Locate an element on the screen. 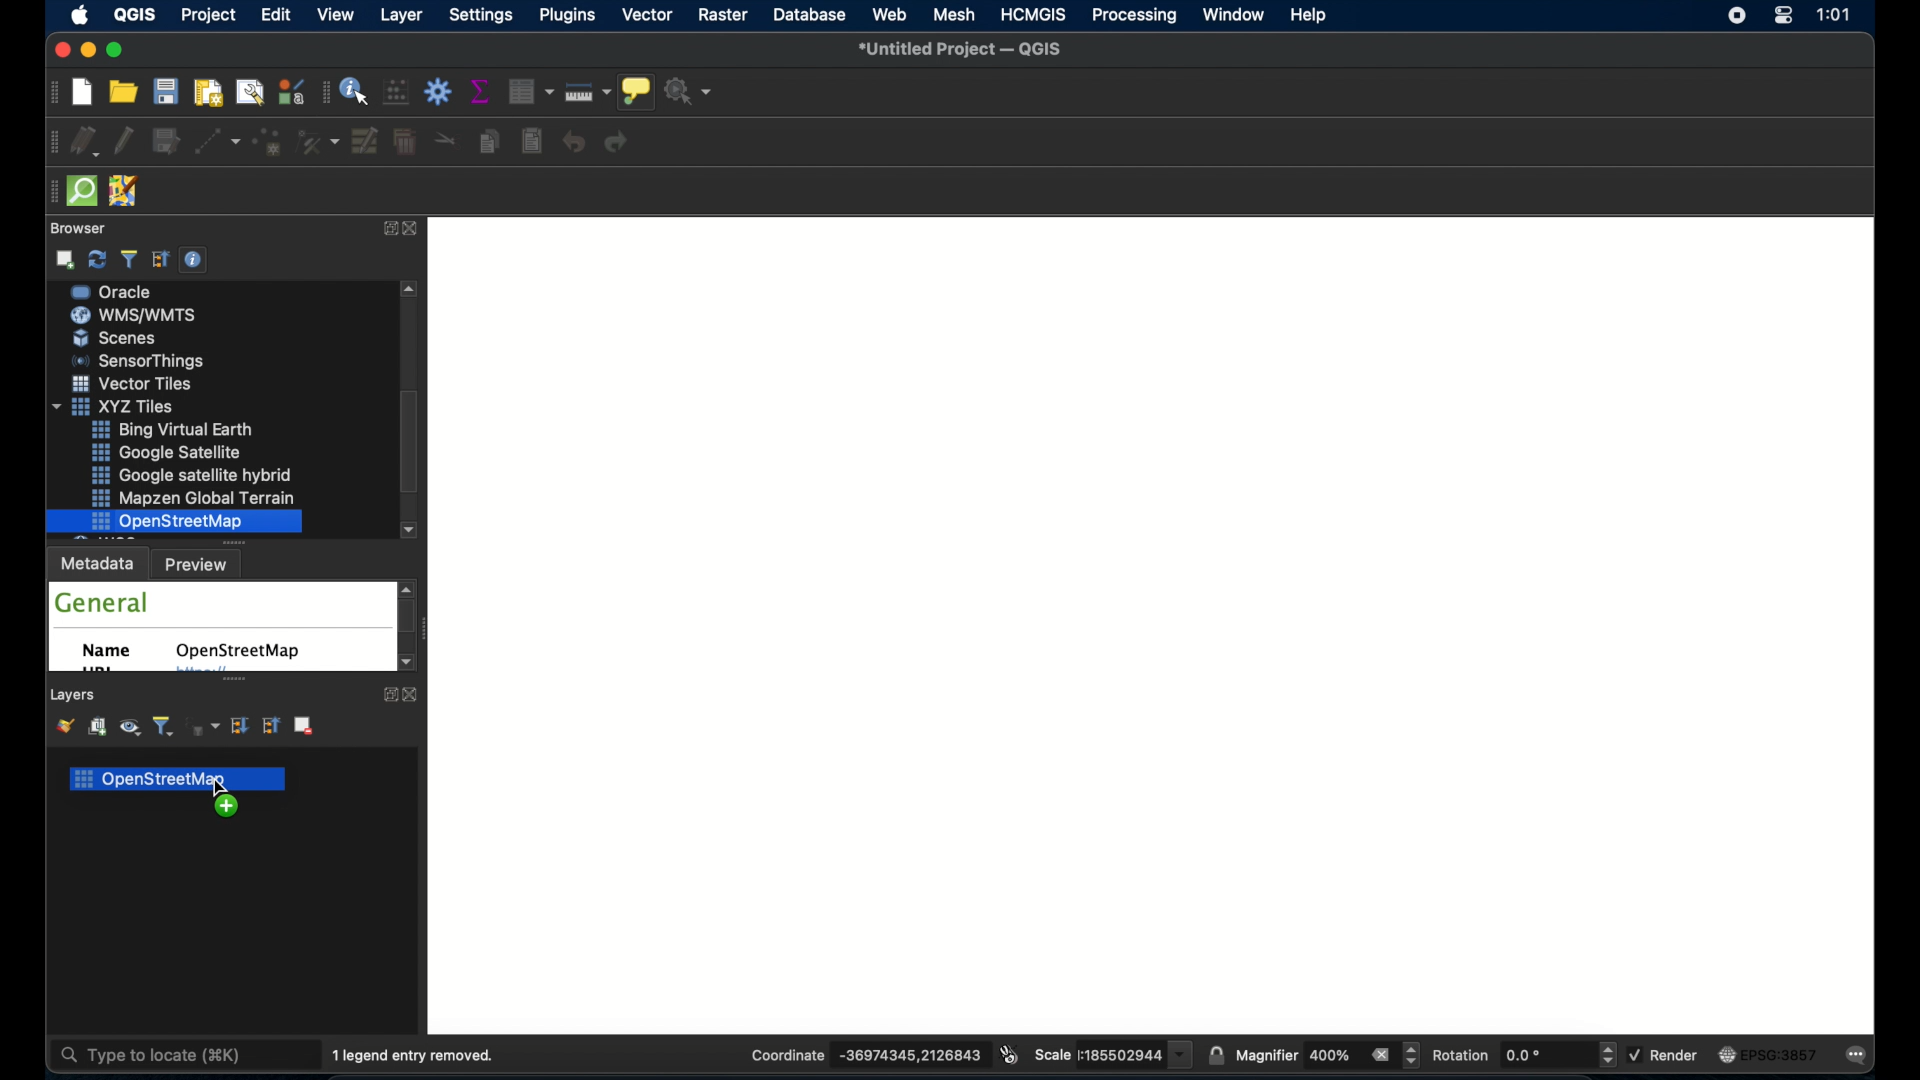  postgre sql is located at coordinates (138, 291).